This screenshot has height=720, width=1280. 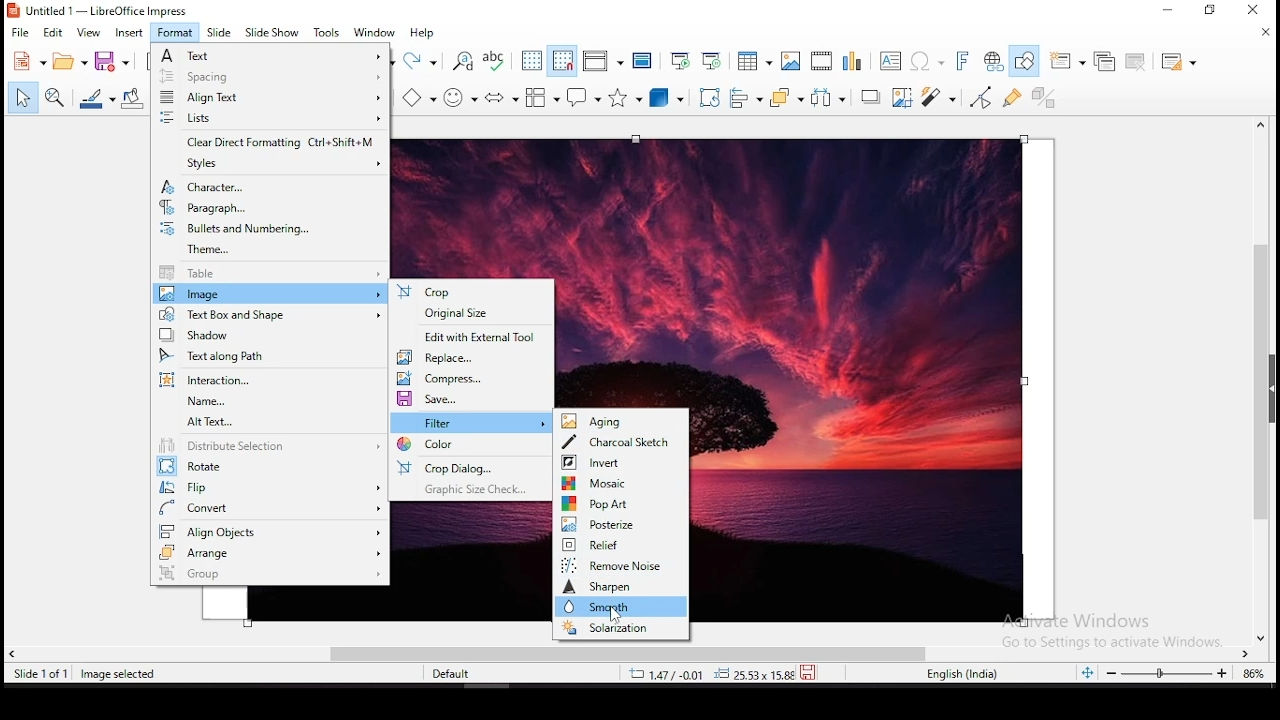 What do you see at coordinates (712, 59) in the screenshot?
I see `start from current slide` at bounding box center [712, 59].